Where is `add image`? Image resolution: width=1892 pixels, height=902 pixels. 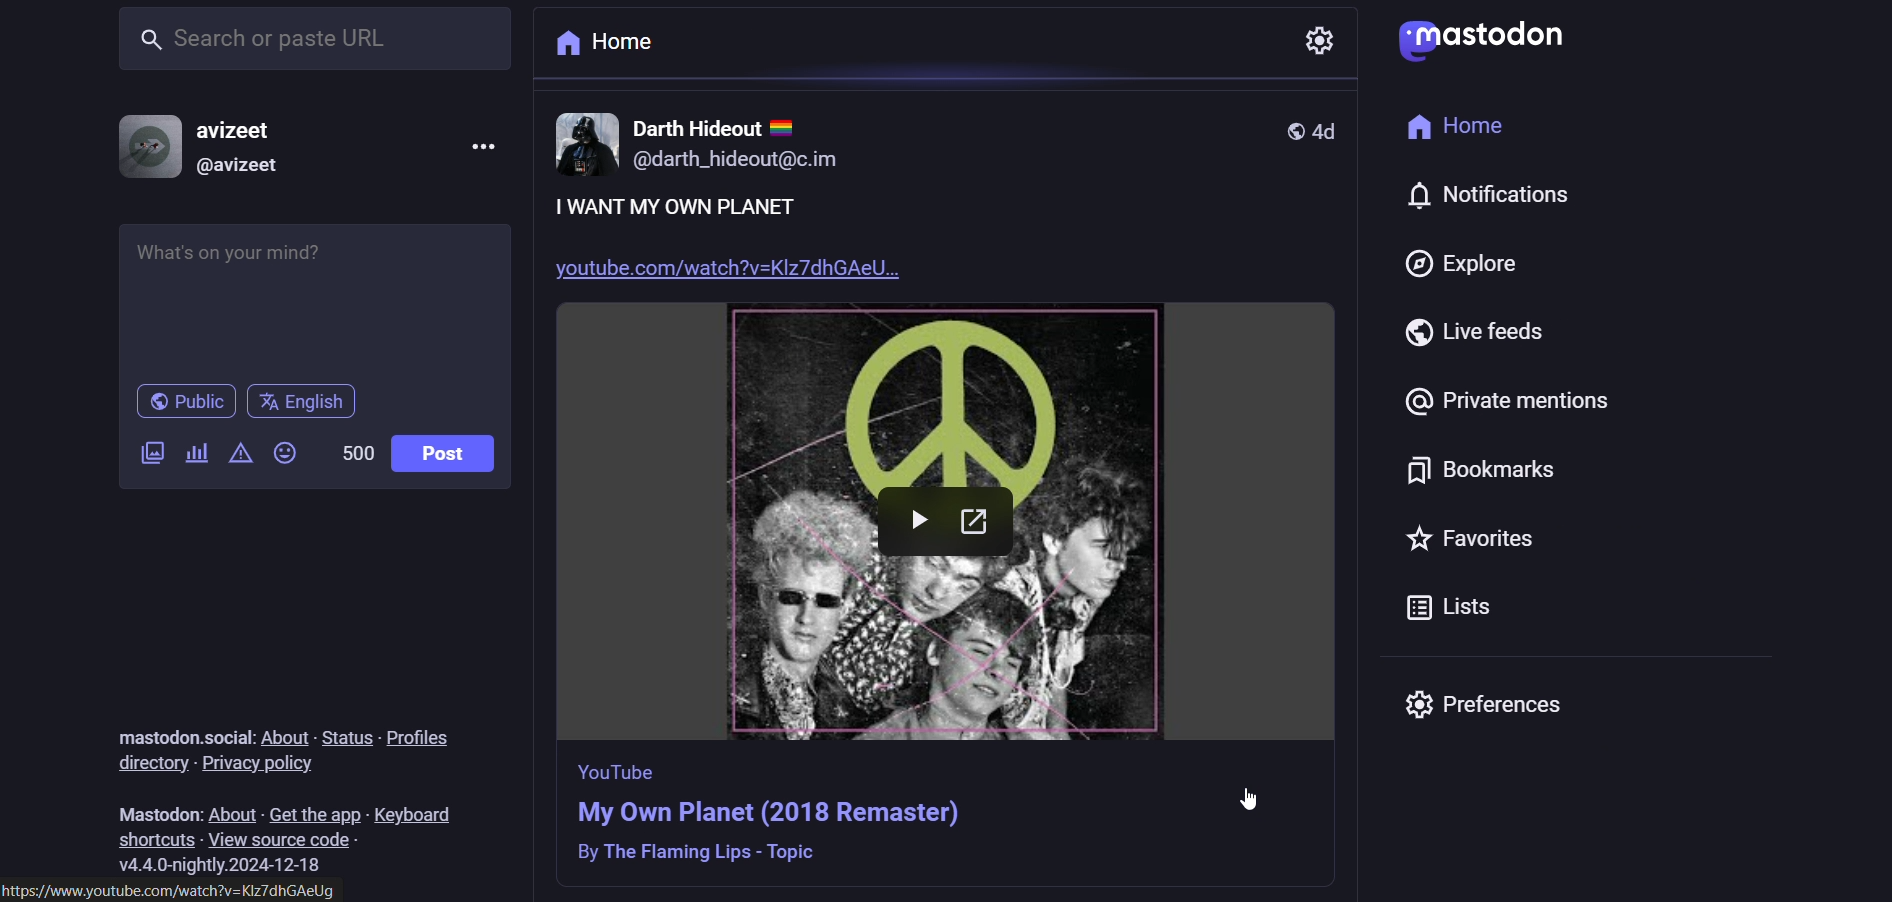
add image is located at coordinates (147, 454).